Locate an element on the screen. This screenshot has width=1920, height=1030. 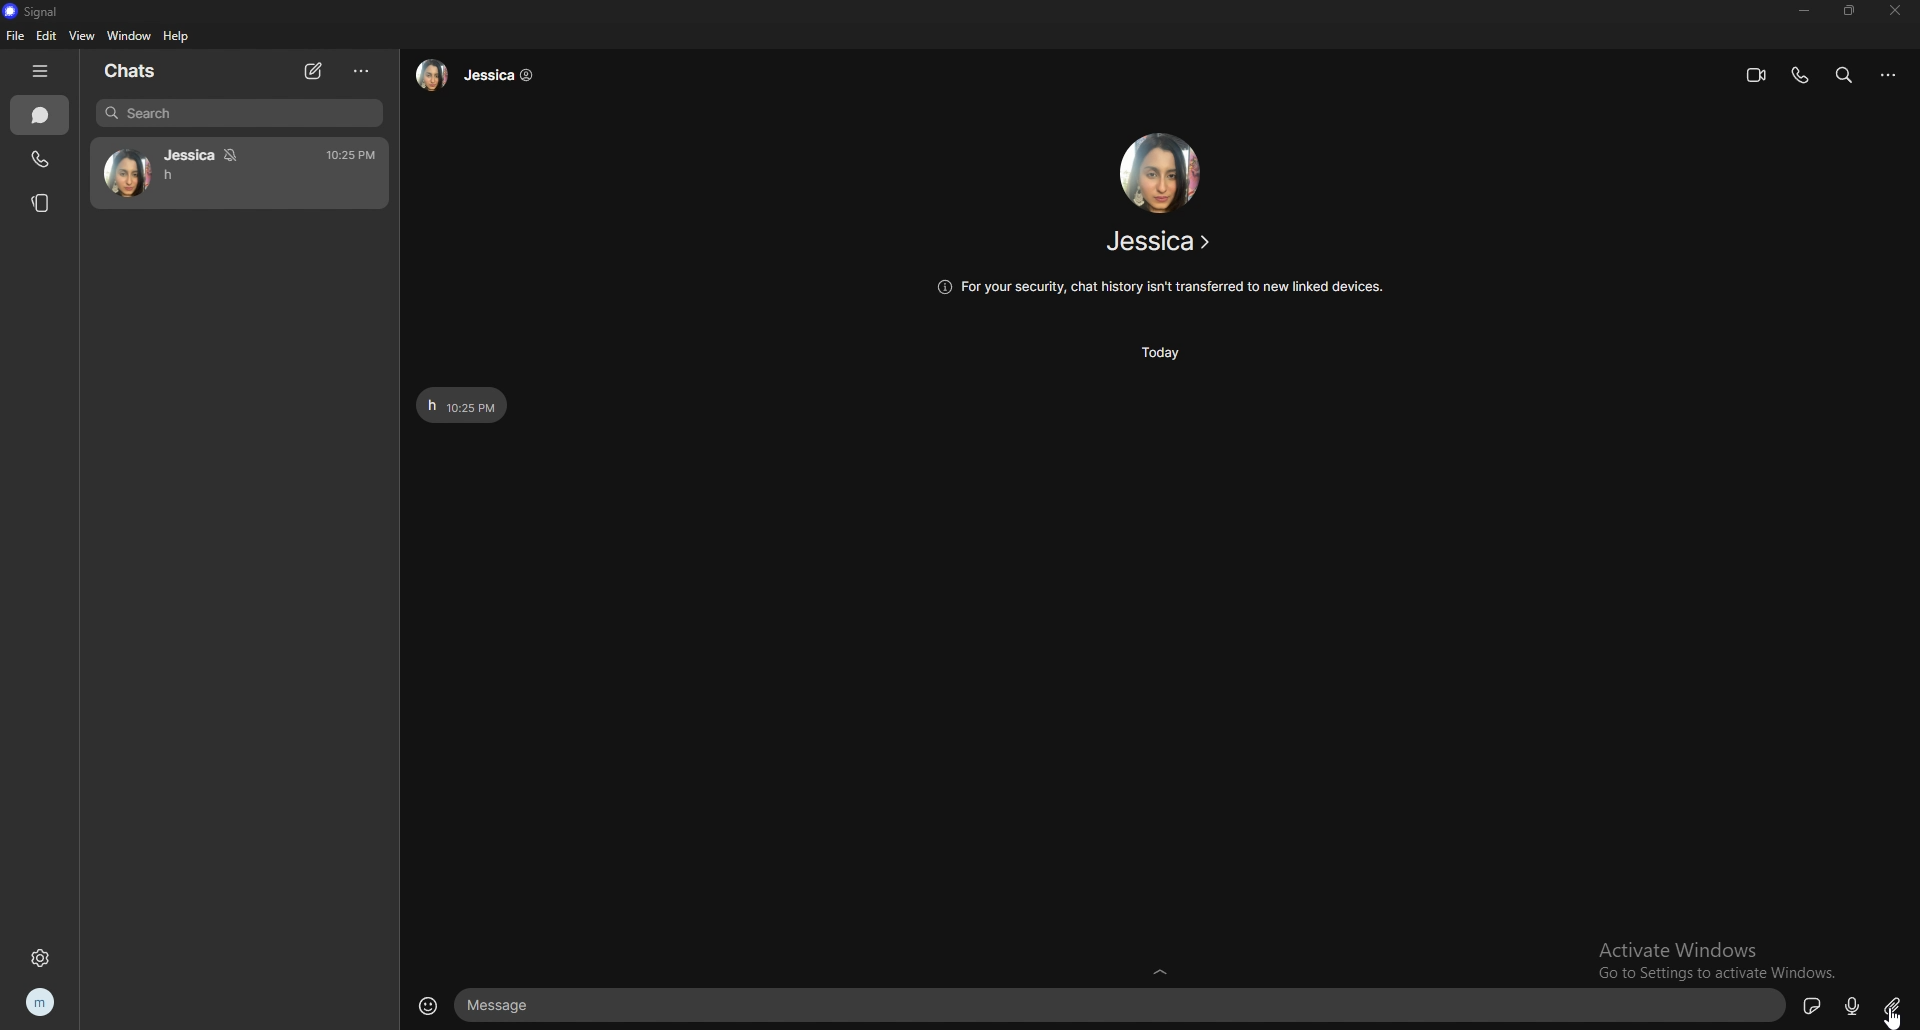
time is located at coordinates (1167, 352).